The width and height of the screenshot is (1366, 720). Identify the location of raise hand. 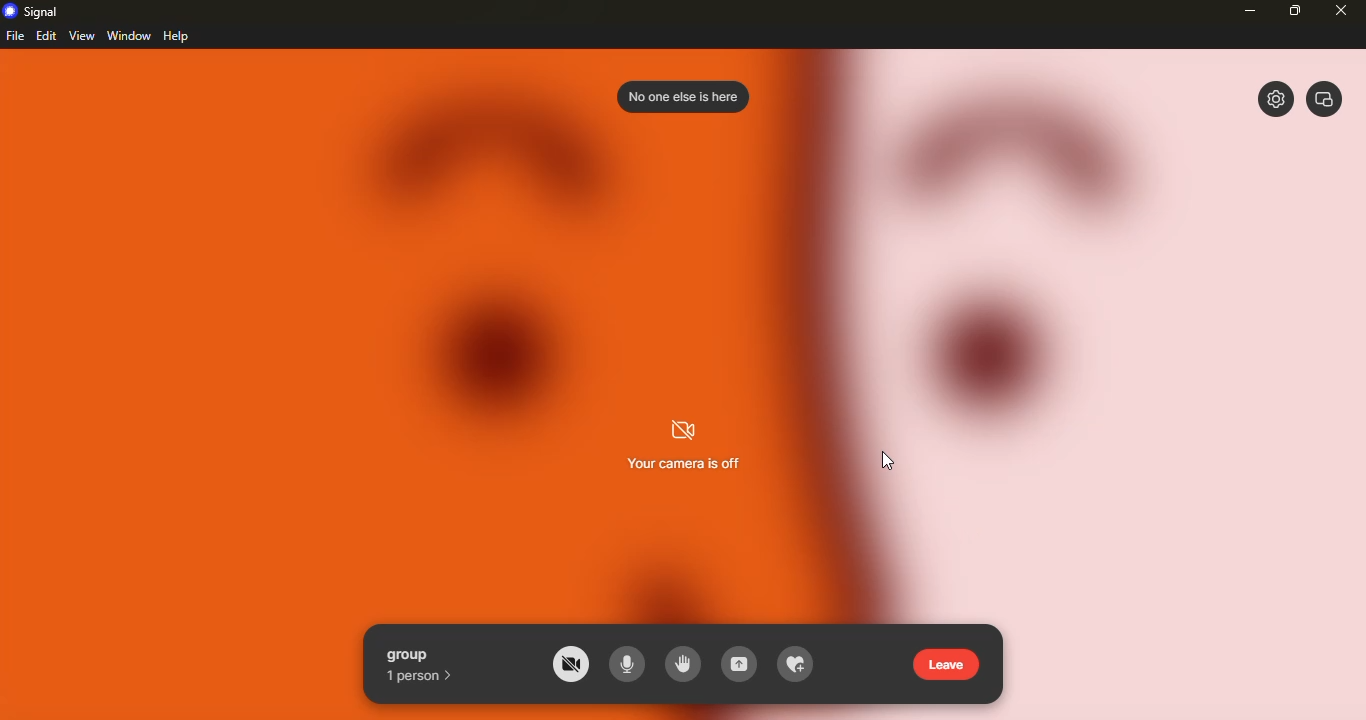
(683, 664).